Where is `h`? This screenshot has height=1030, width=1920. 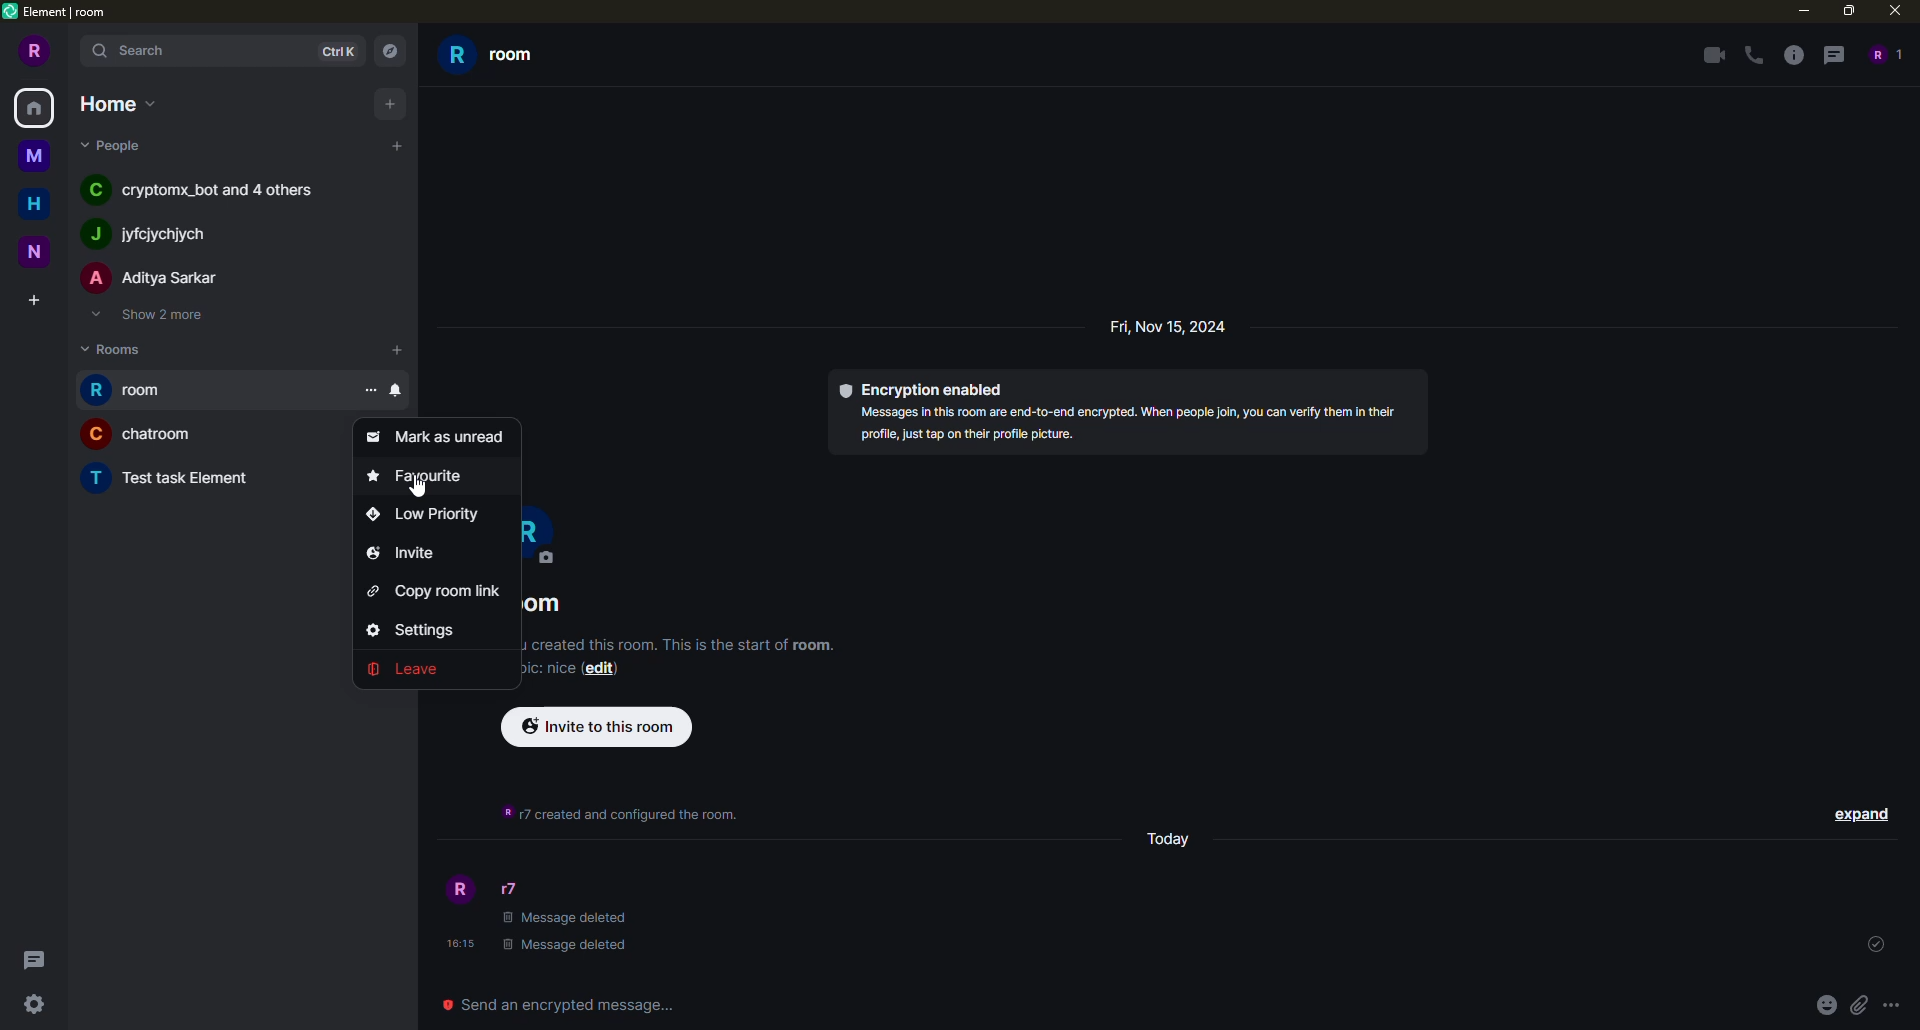
h is located at coordinates (32, 205).